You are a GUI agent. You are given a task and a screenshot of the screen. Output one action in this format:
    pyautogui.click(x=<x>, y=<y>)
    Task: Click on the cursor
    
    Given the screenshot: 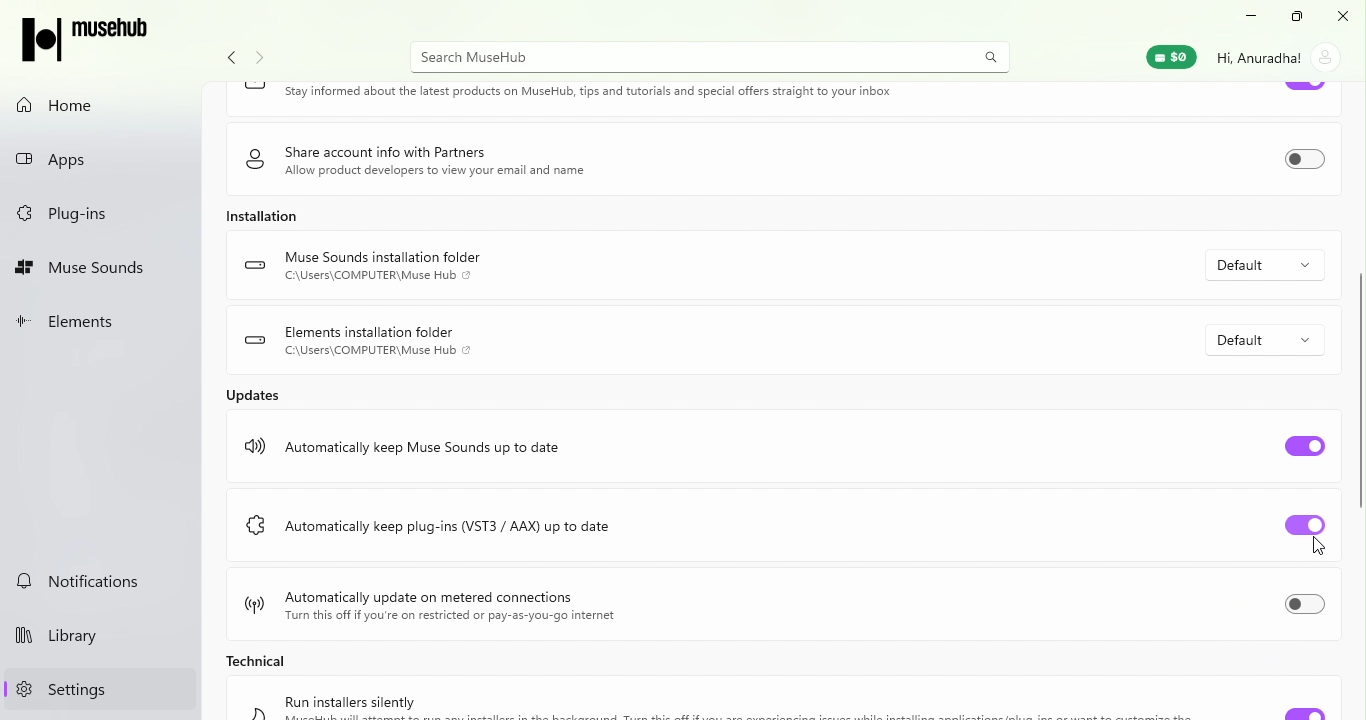 What is the action you would take?
    pyautogui.click(x=1319, y=547)
    